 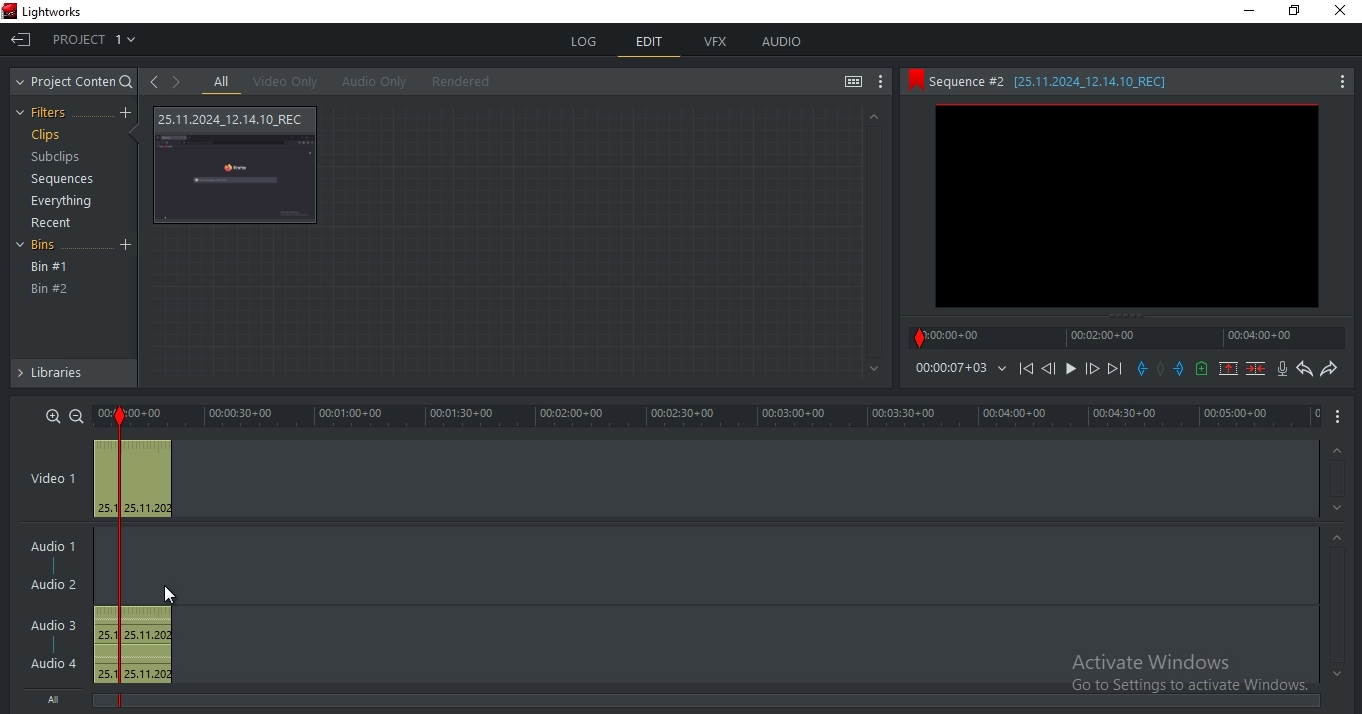 What do you see at coordinates (53, 476) in the screenshot?
I see `video 1` at bounding box center [53, 476].